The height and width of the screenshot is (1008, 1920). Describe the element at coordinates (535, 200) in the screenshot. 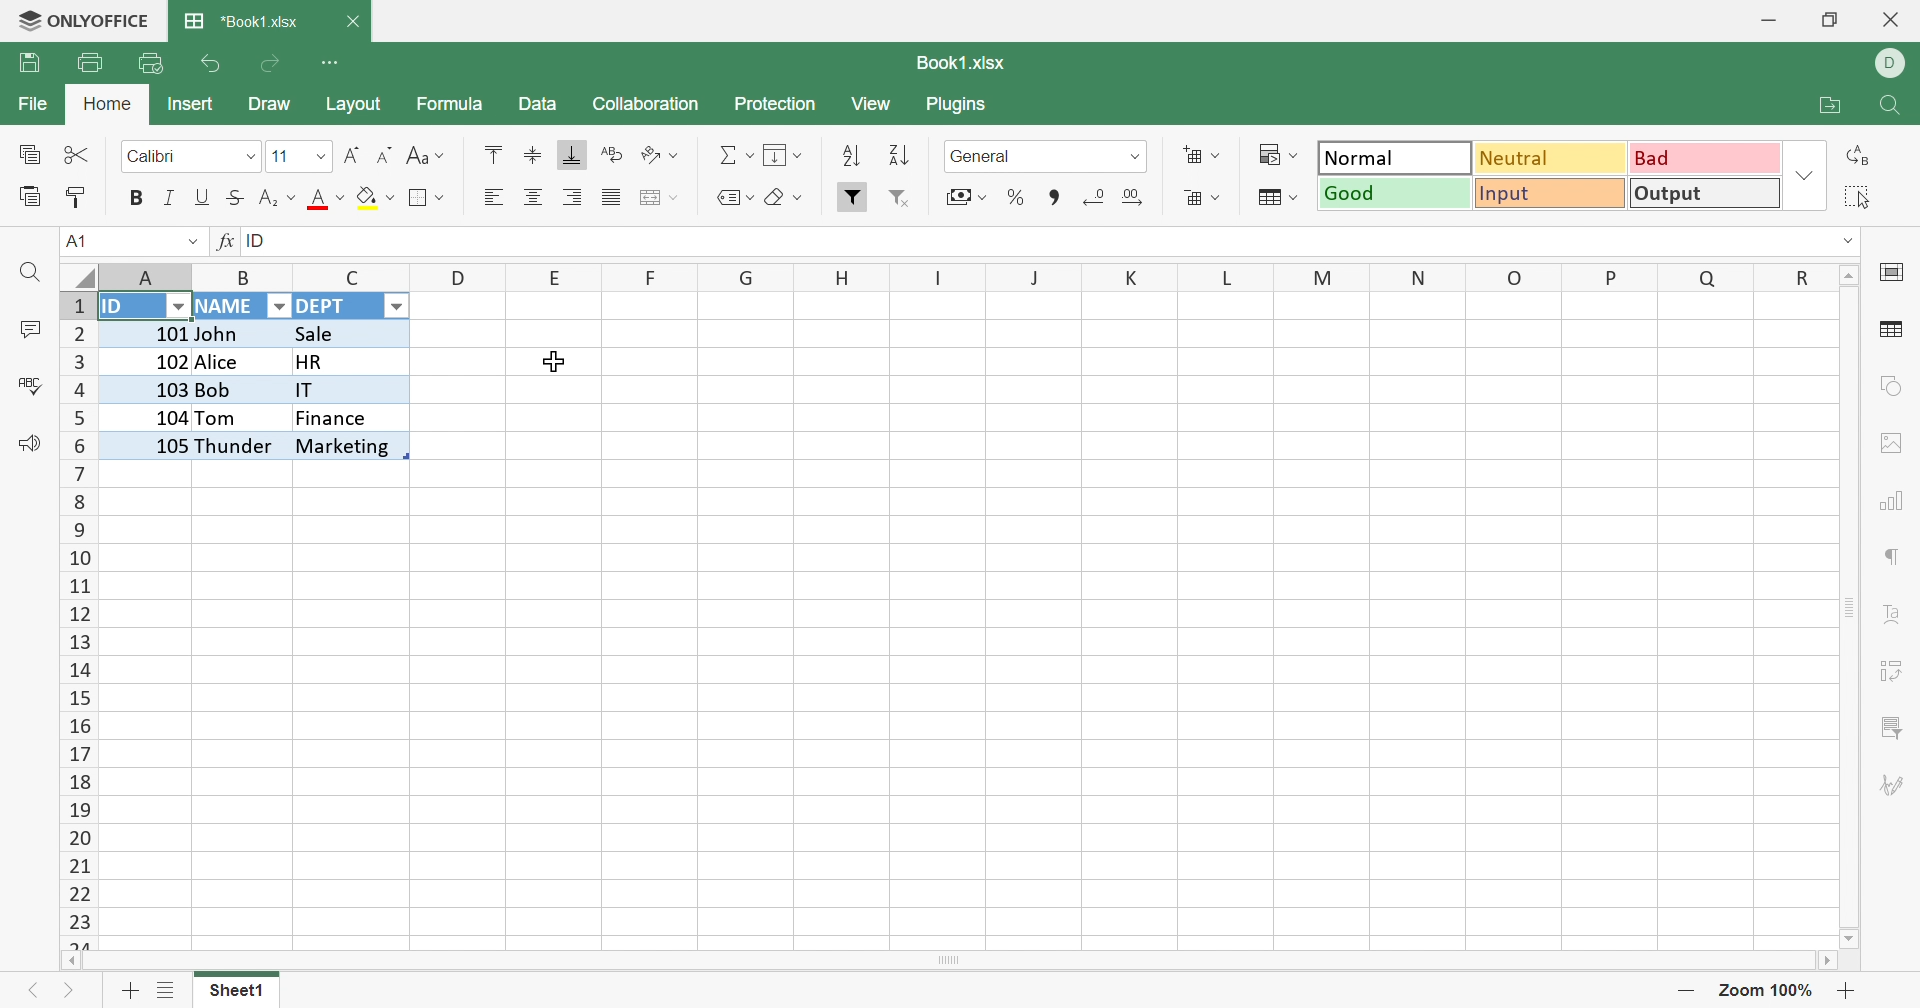

I see `Align Center` at that location.